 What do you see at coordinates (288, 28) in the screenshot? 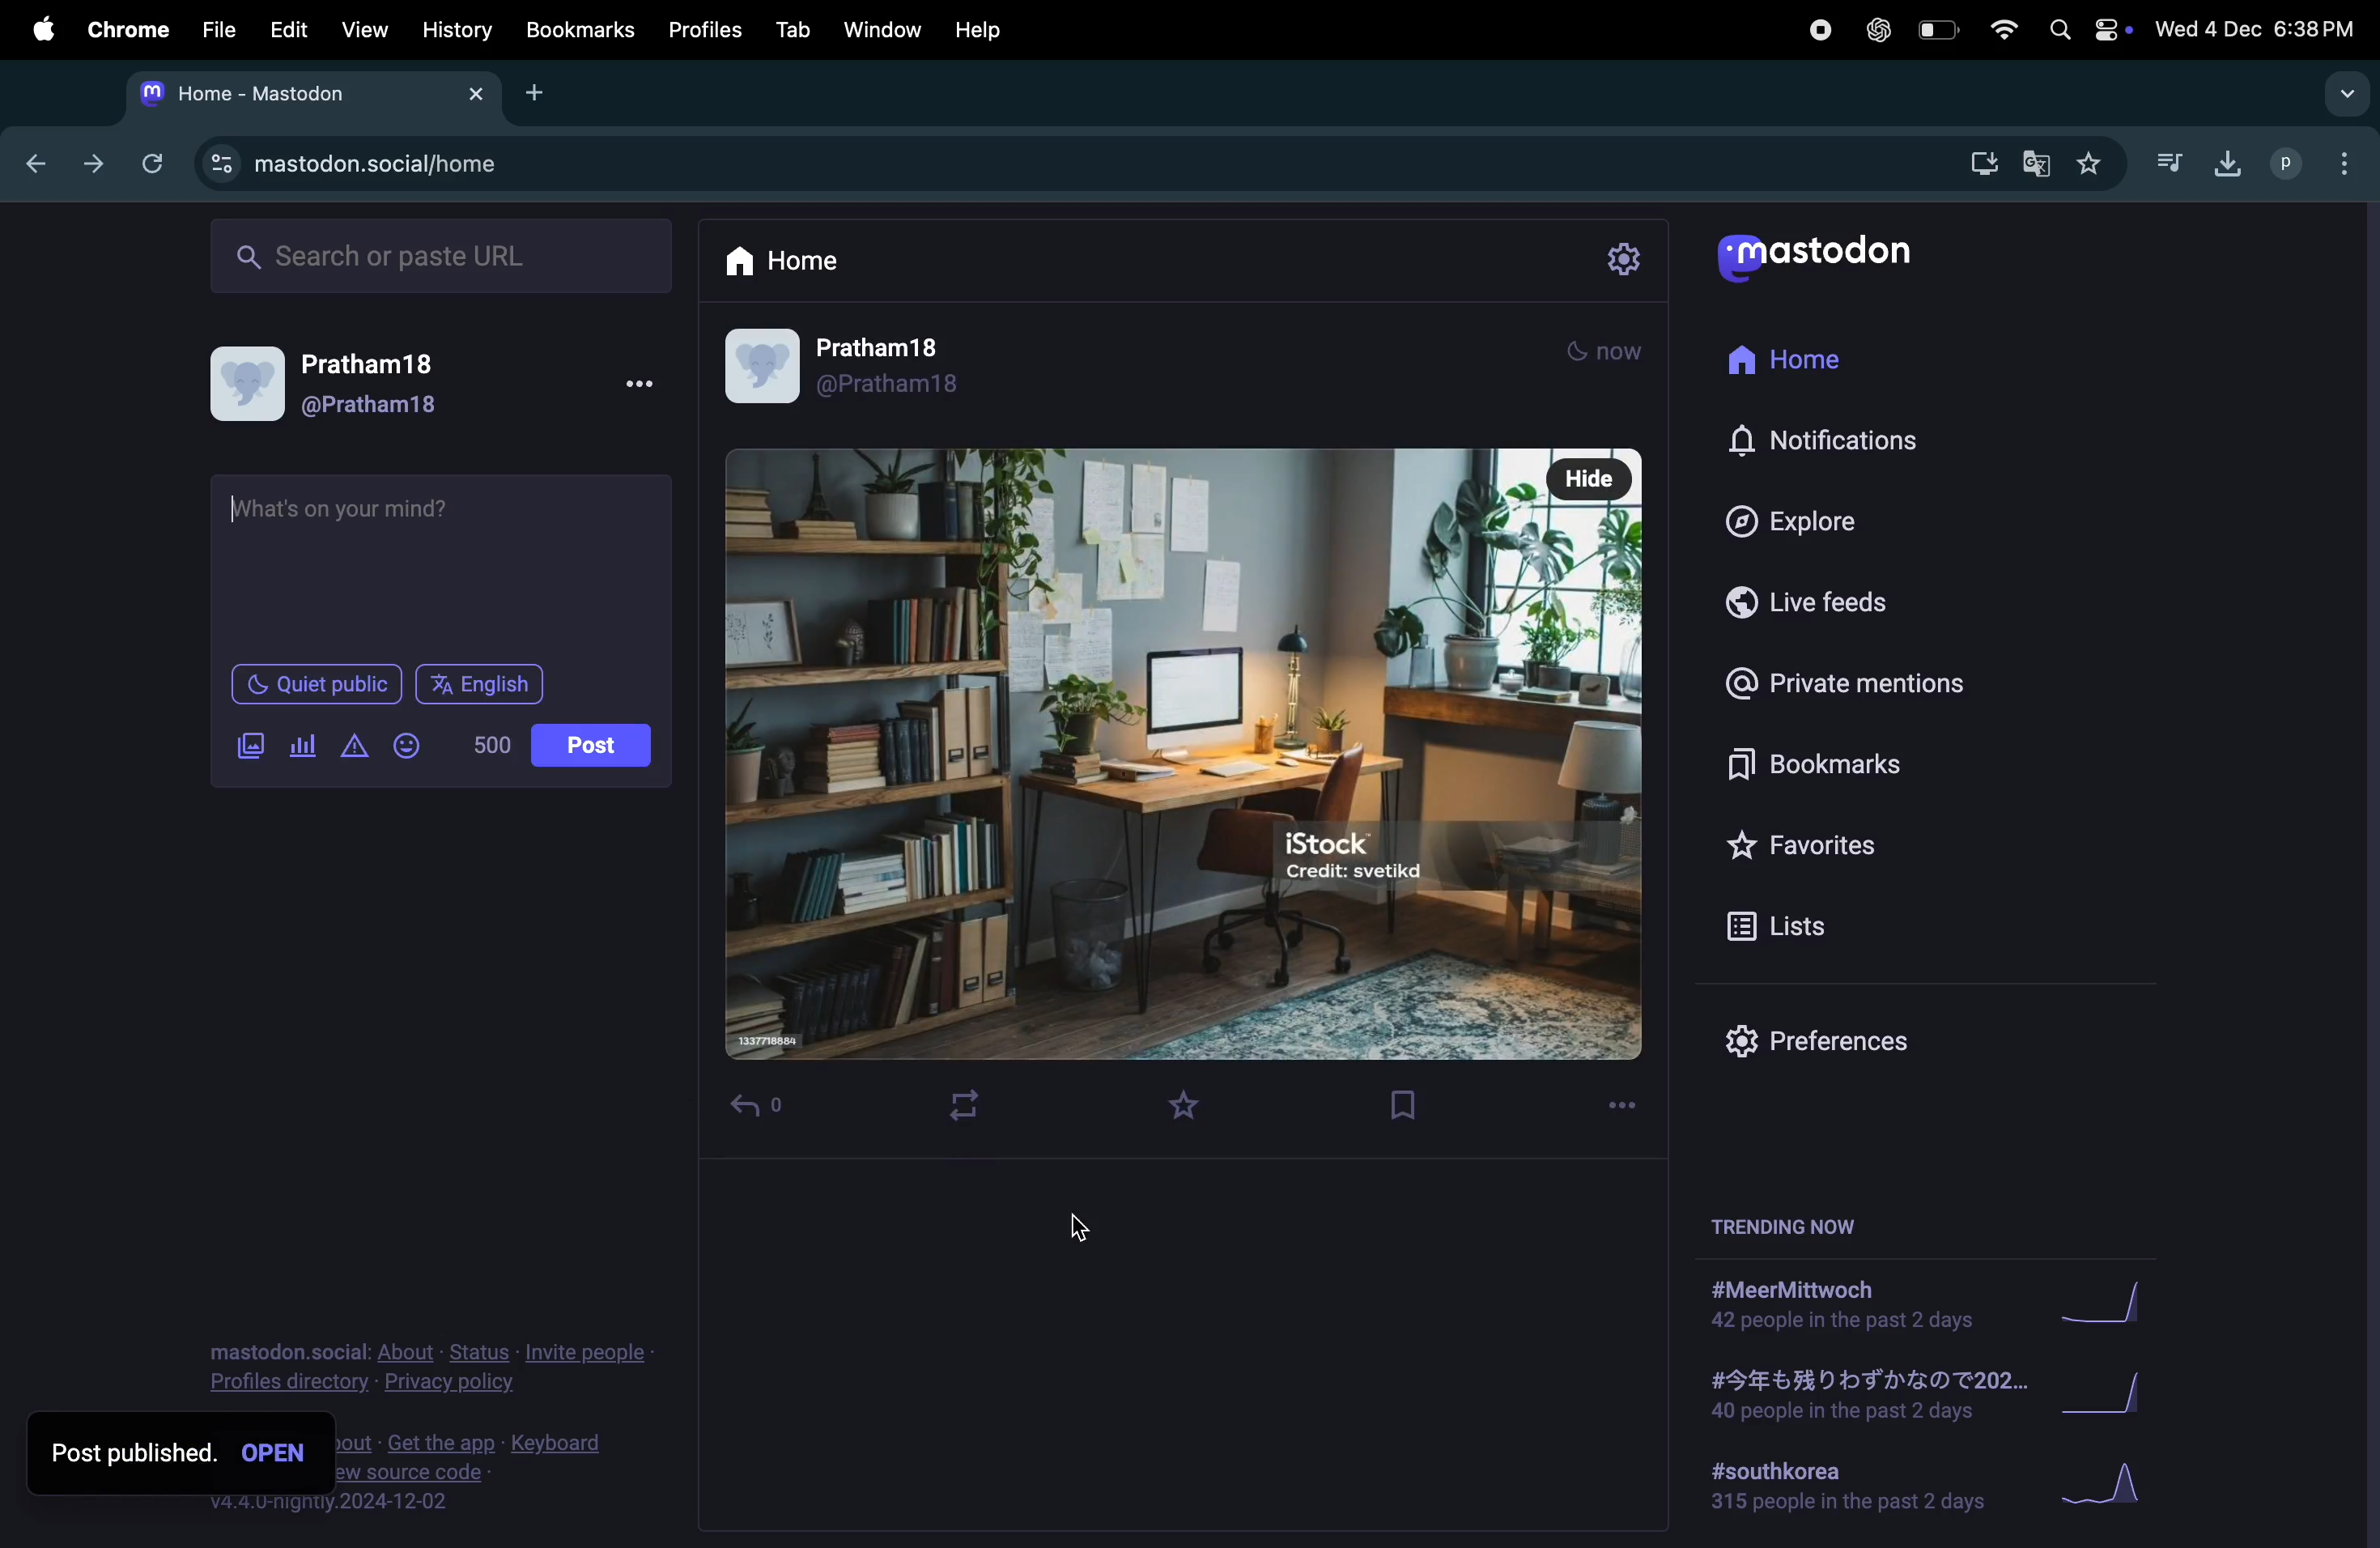
I see `edit` at bounding box center [288, 28].